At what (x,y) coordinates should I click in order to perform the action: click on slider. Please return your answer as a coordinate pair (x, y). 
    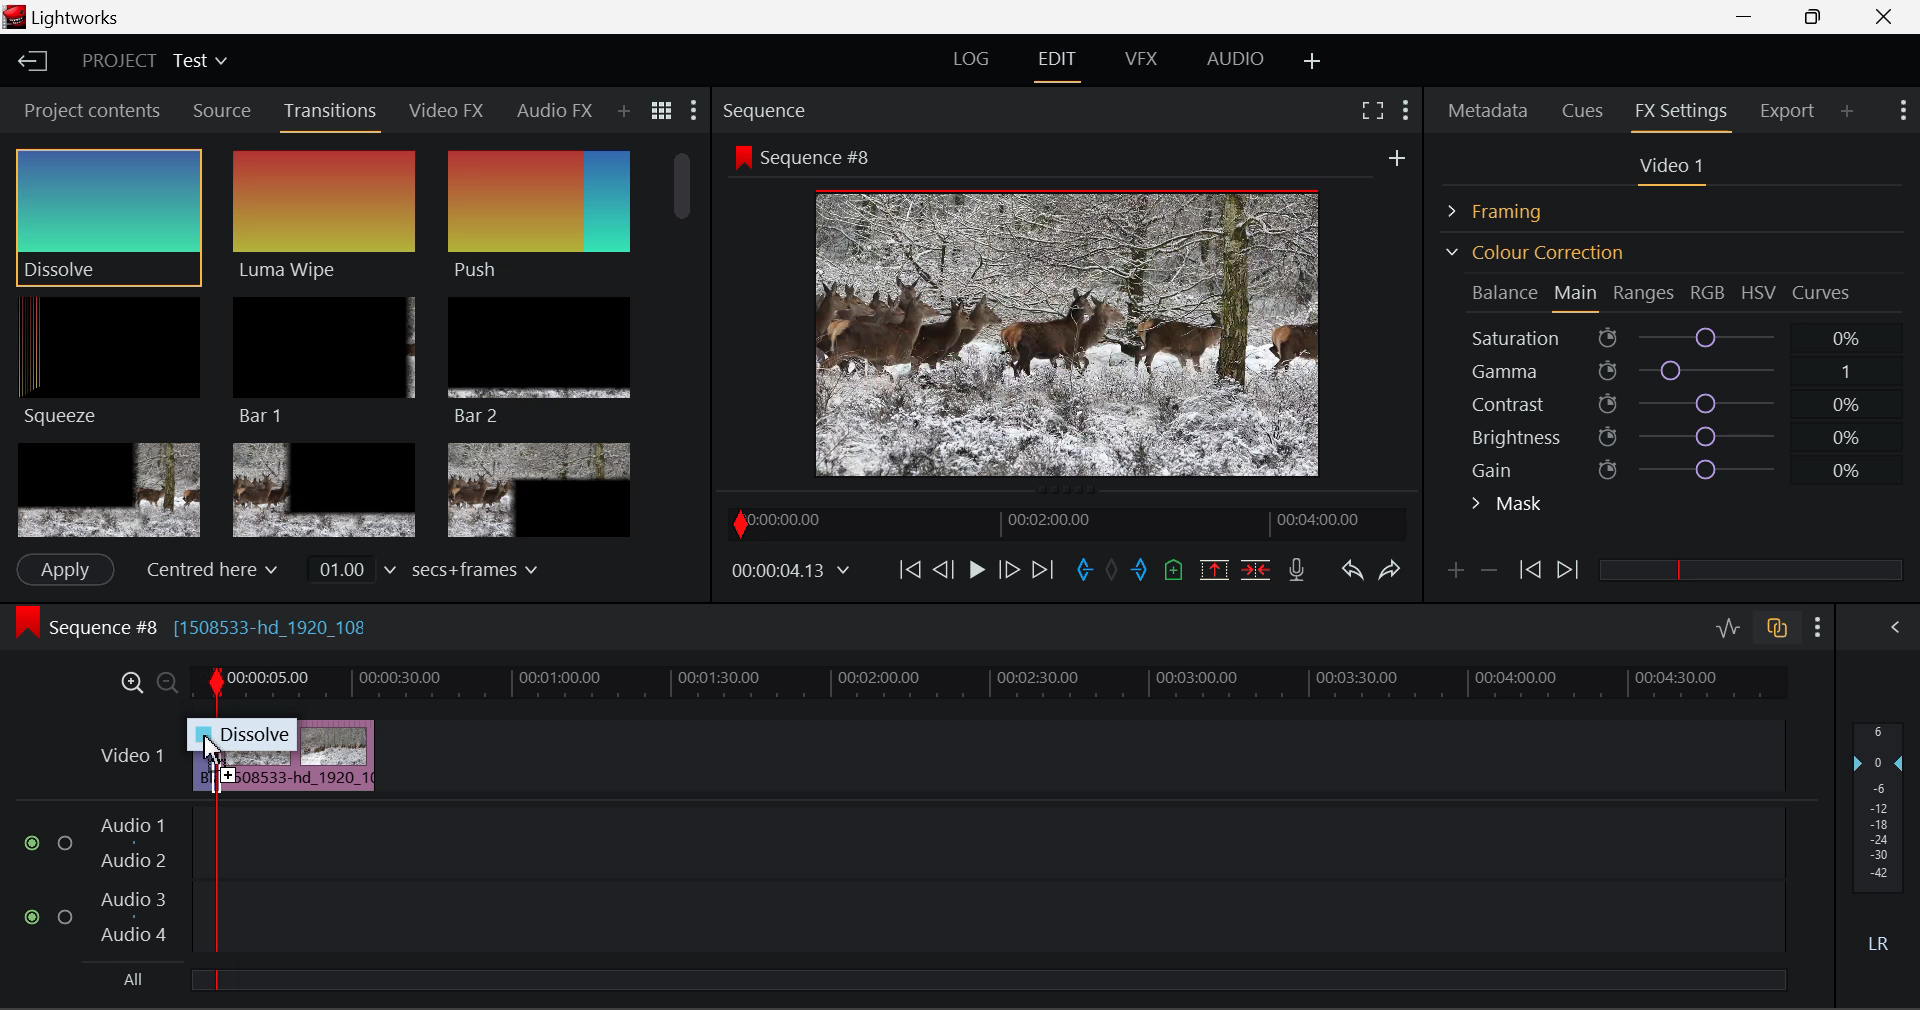
    Looking at the image, I should click on (1750, 569).